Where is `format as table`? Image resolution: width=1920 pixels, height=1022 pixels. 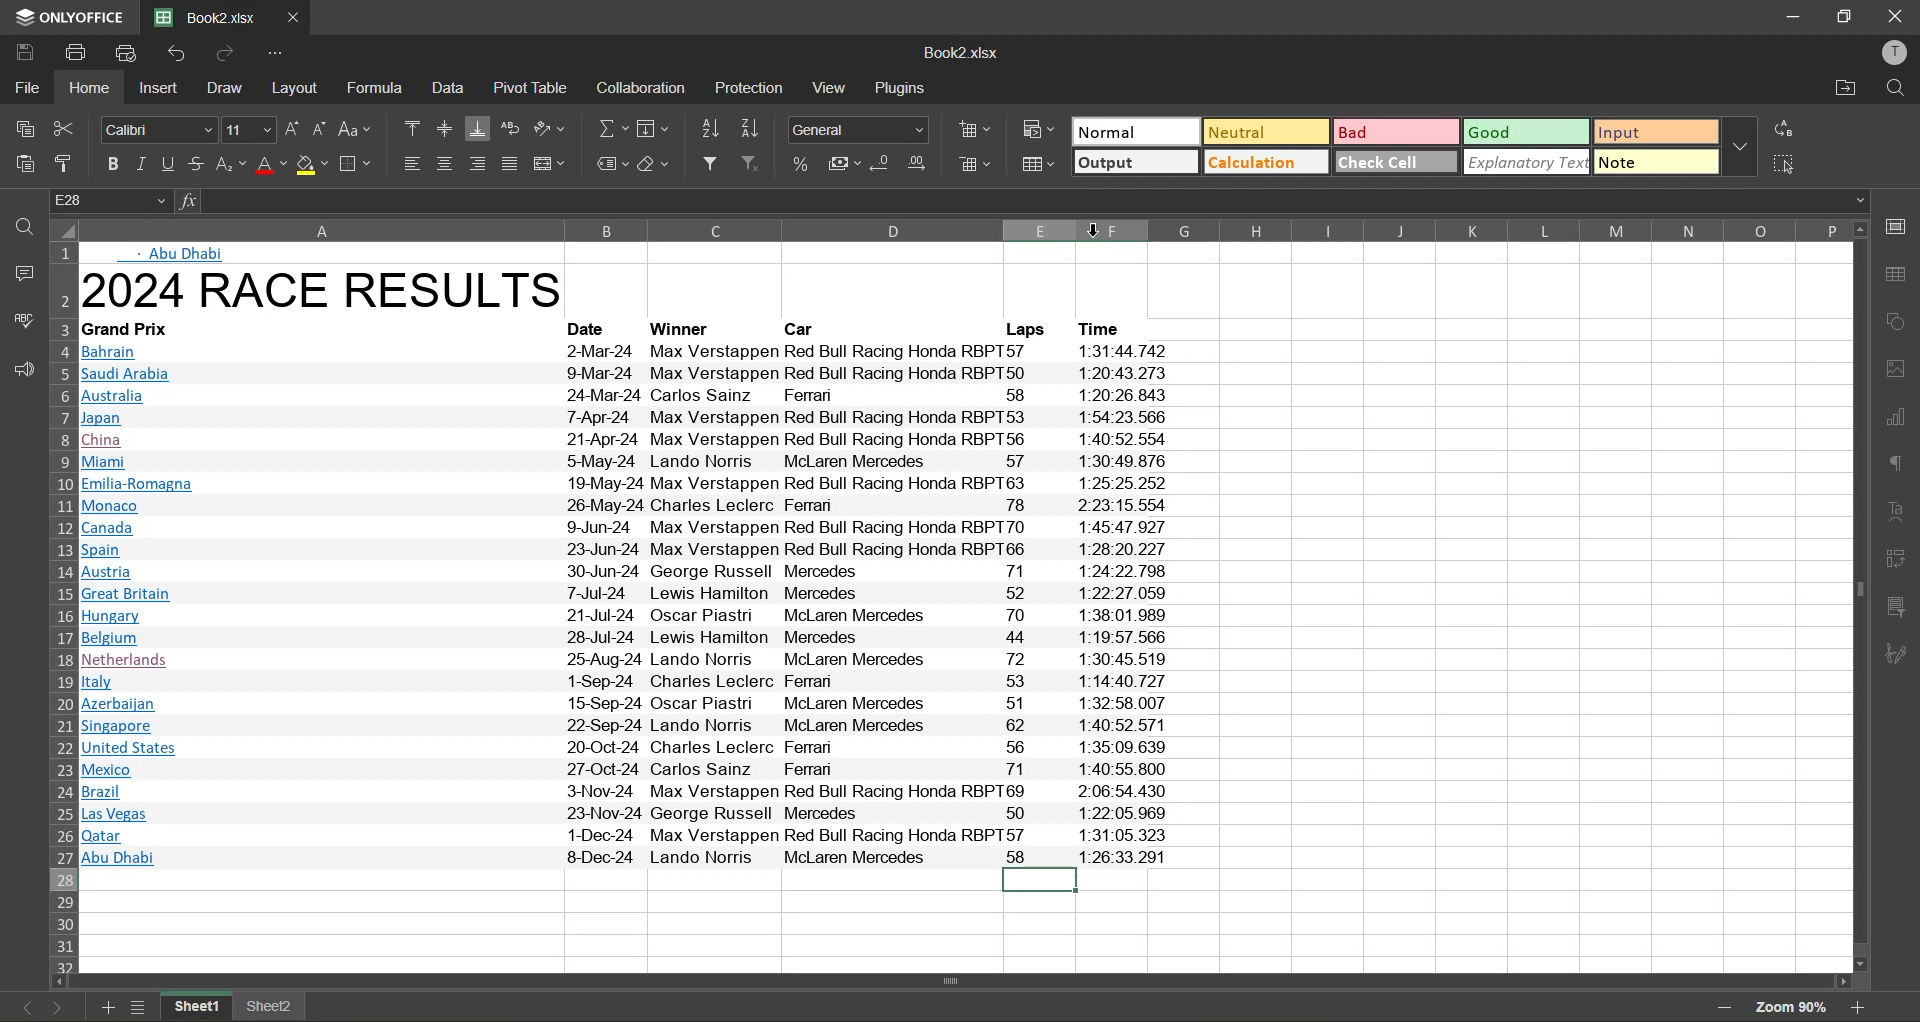
format as table is located at coordinates (1037, 164).